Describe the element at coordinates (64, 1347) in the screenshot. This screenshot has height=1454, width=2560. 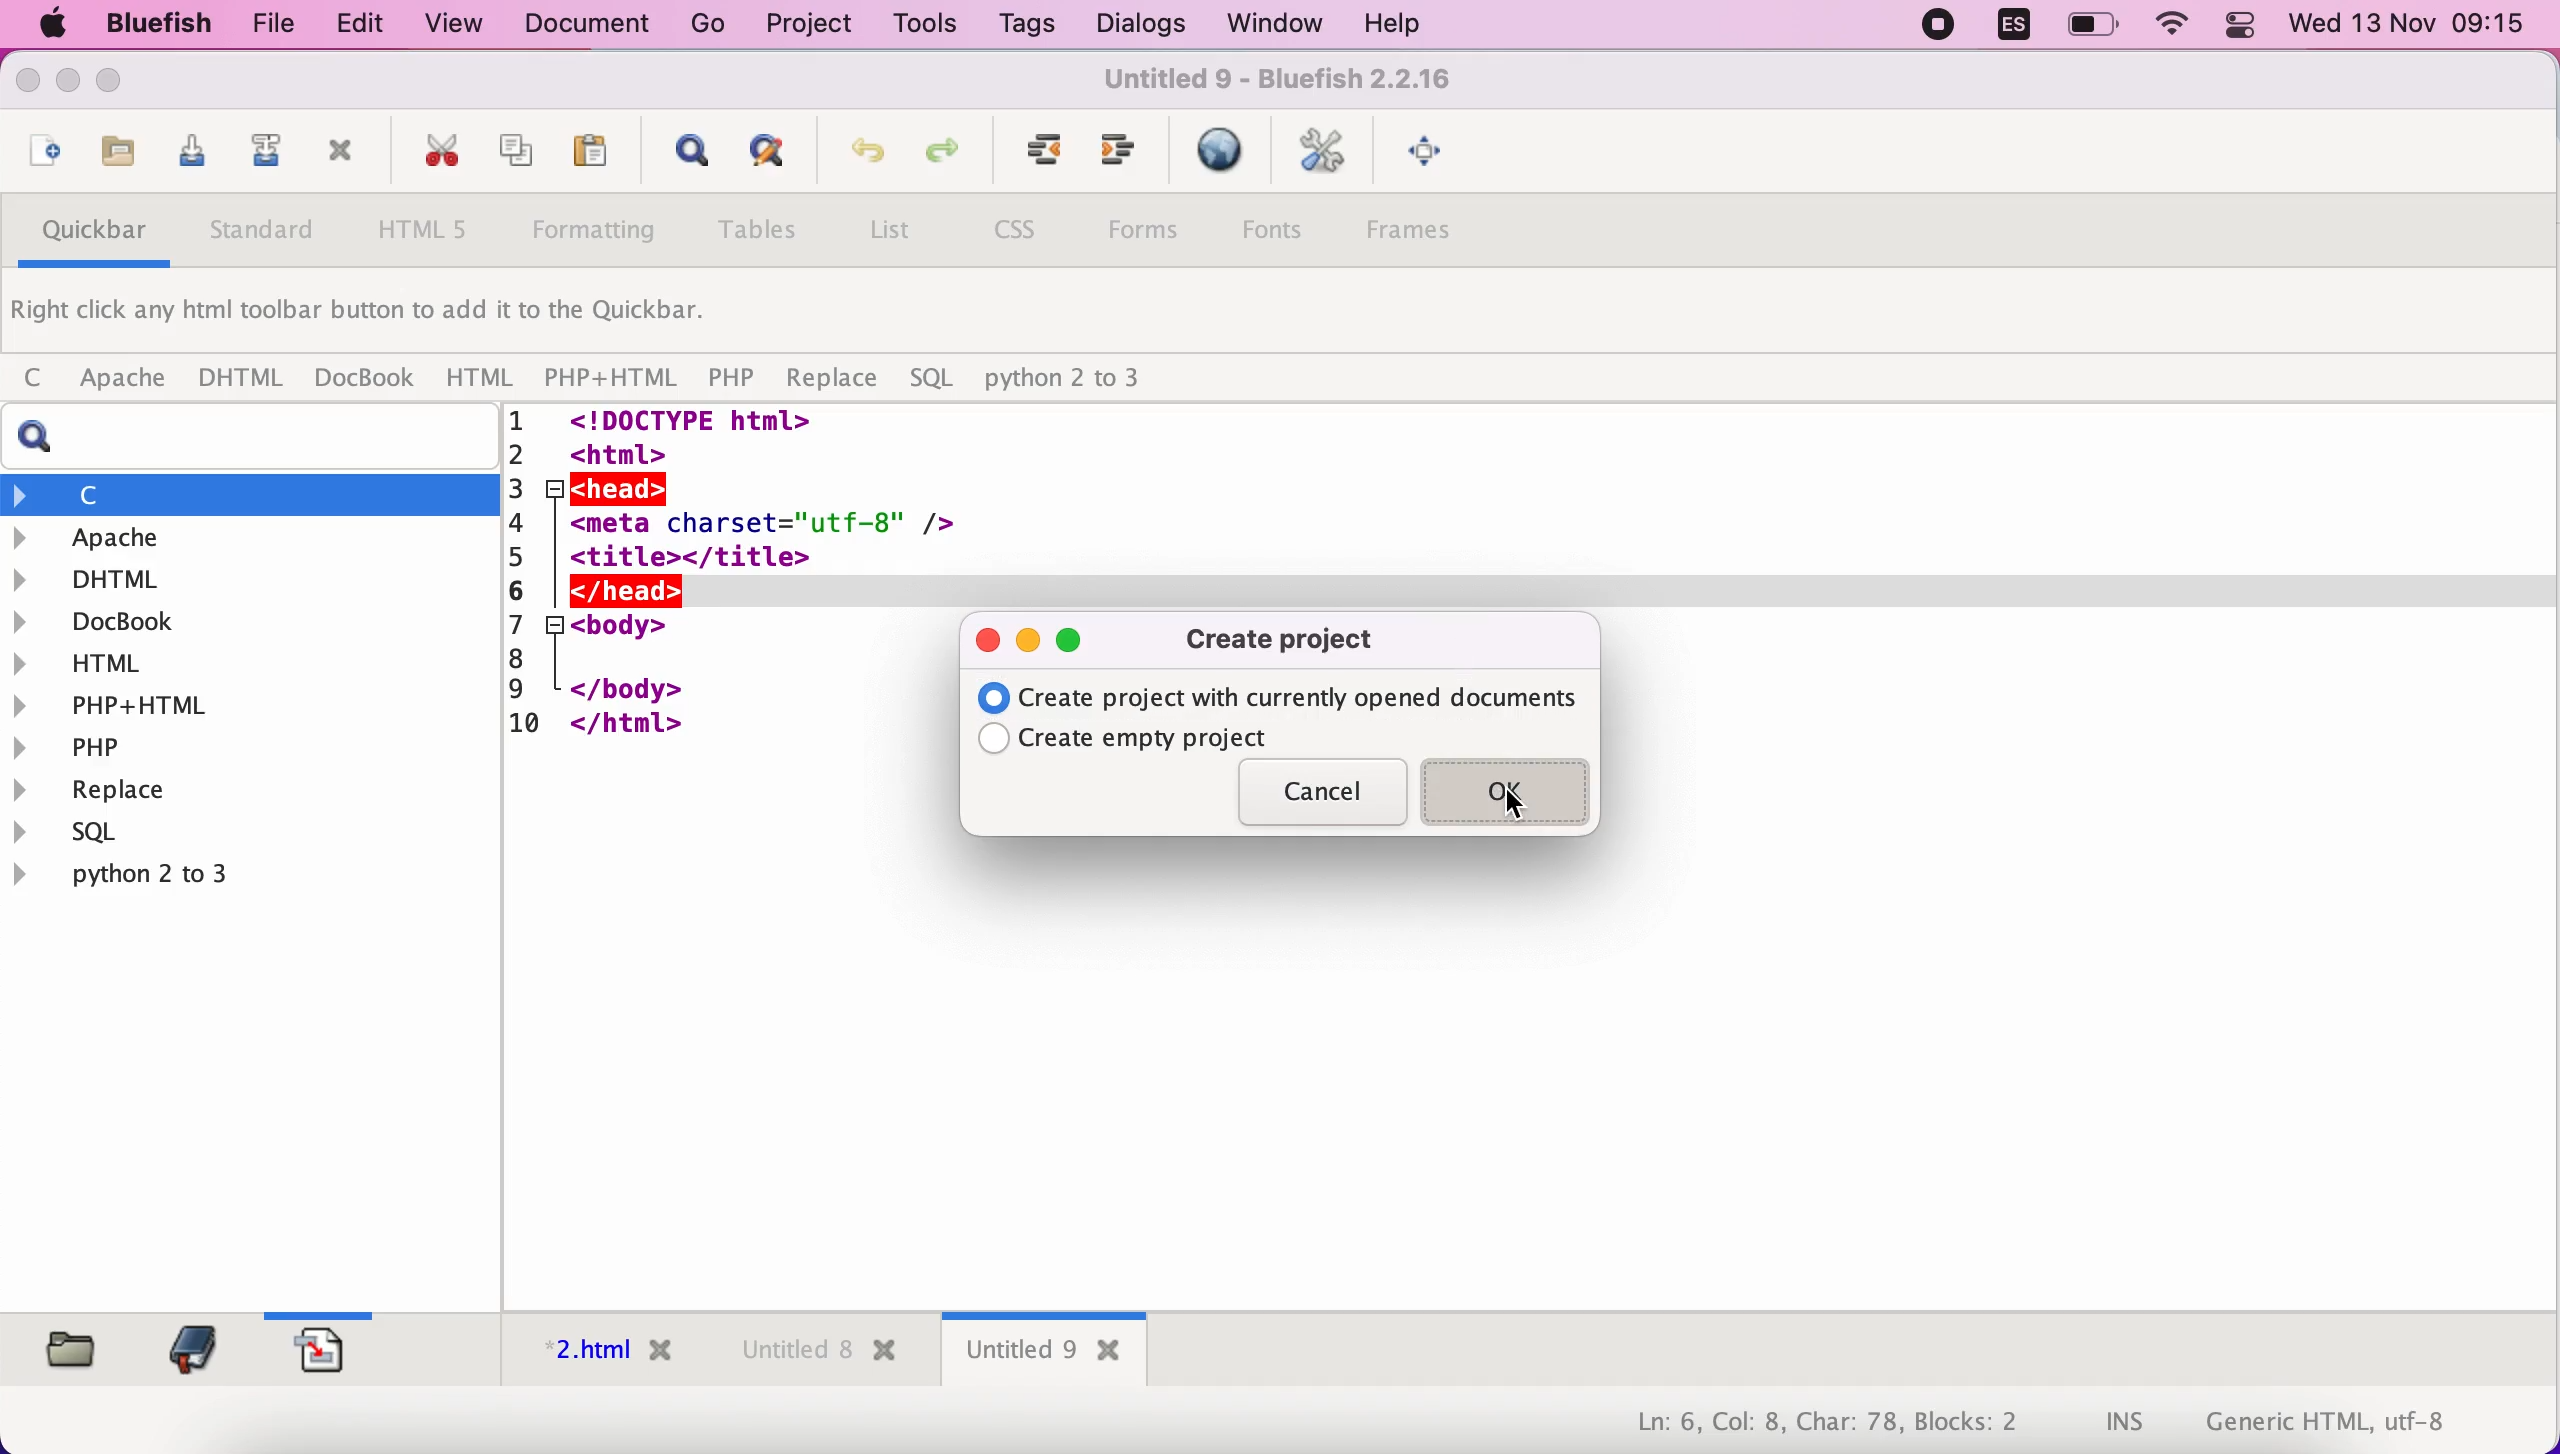
I see `filebrowser` at that location.